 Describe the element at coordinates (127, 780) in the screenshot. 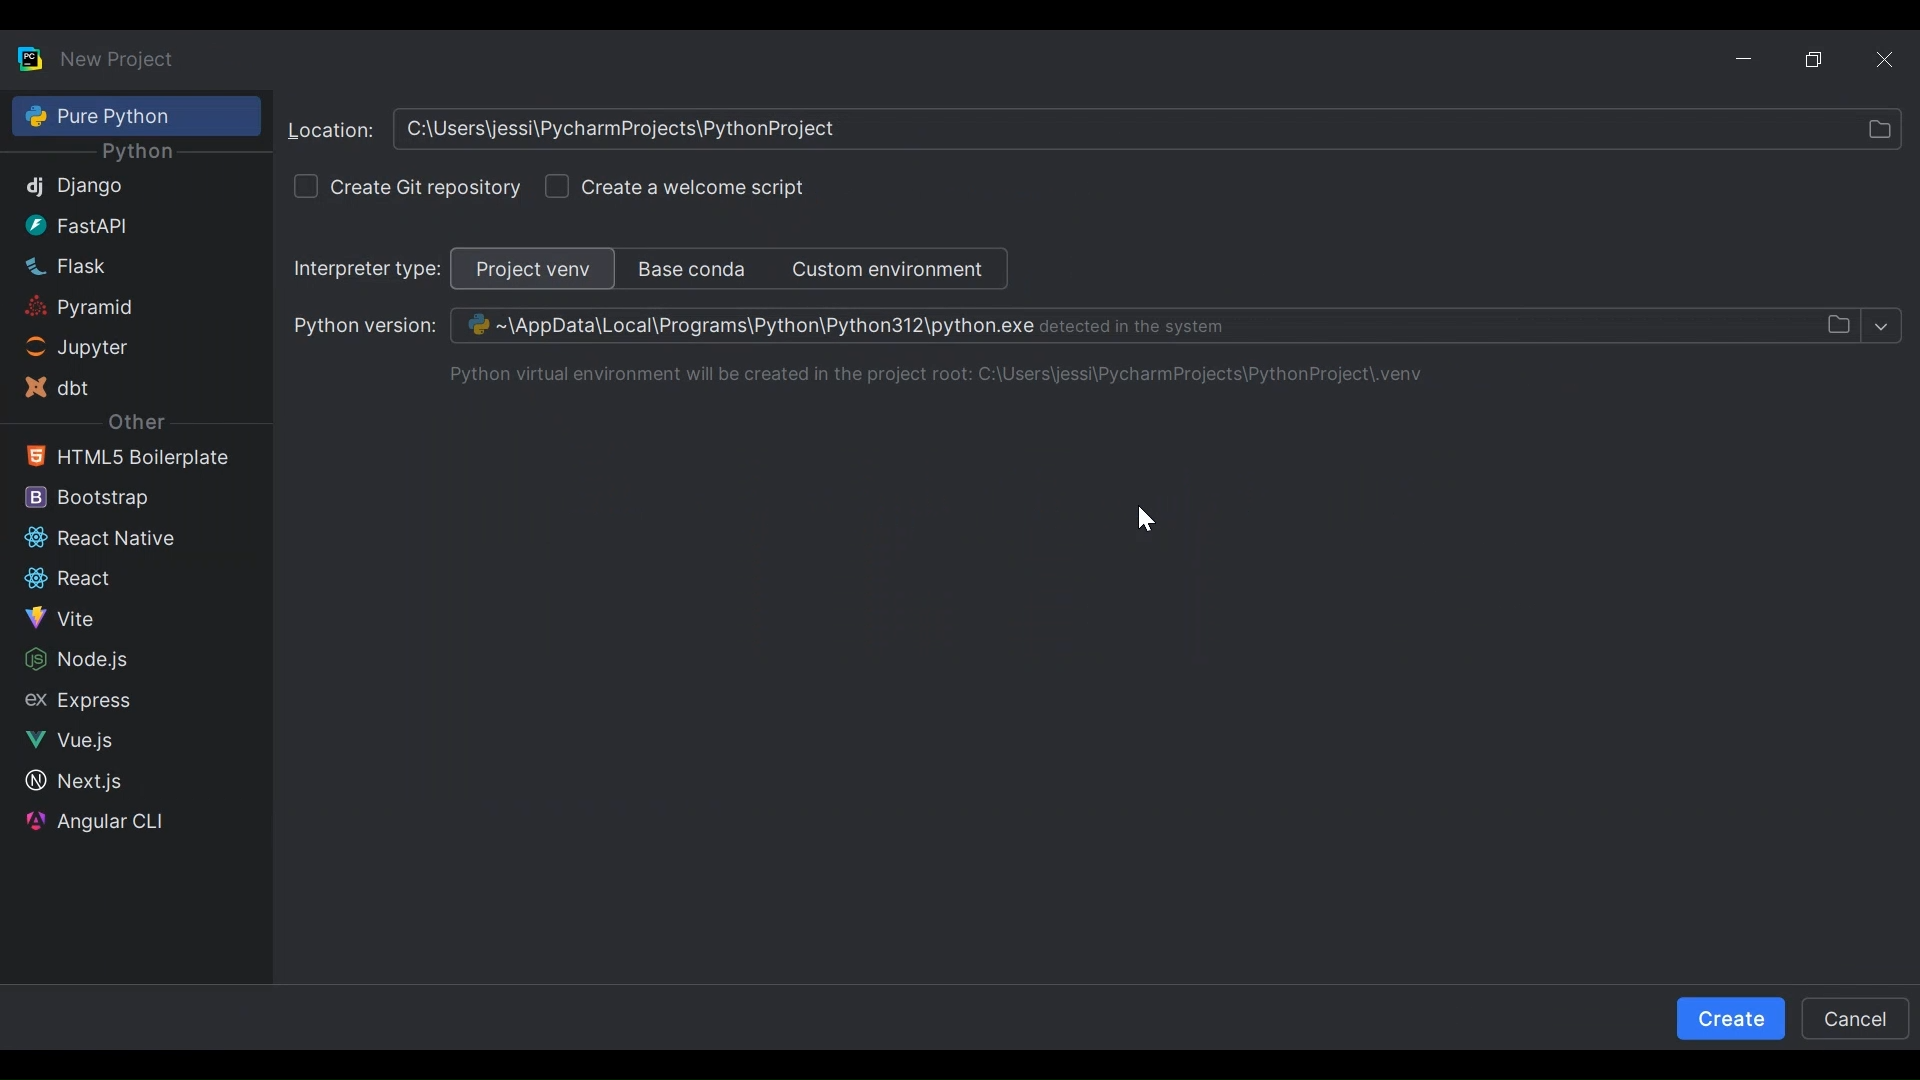

I see `Next.js` at that location.